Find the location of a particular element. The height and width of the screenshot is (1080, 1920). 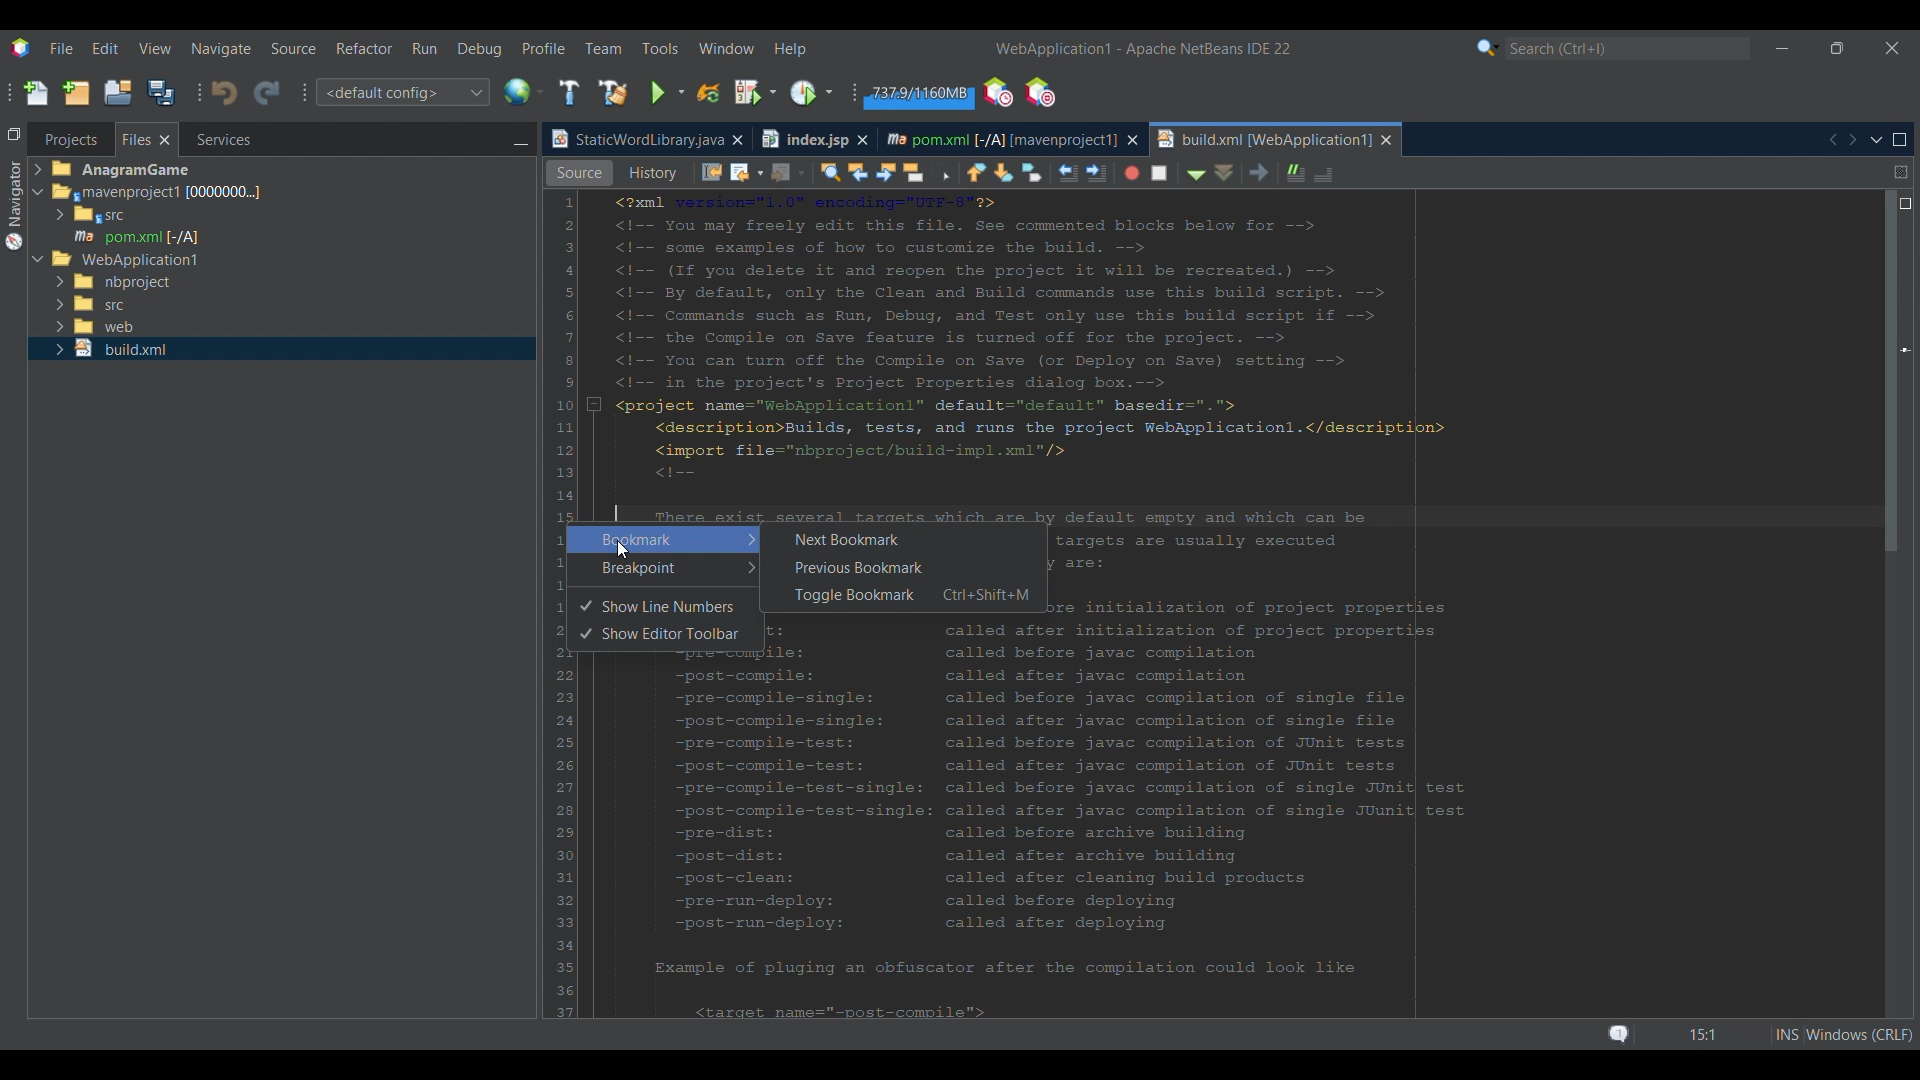

New tab highlighted as current tab is located at coordinates (1263, 139).